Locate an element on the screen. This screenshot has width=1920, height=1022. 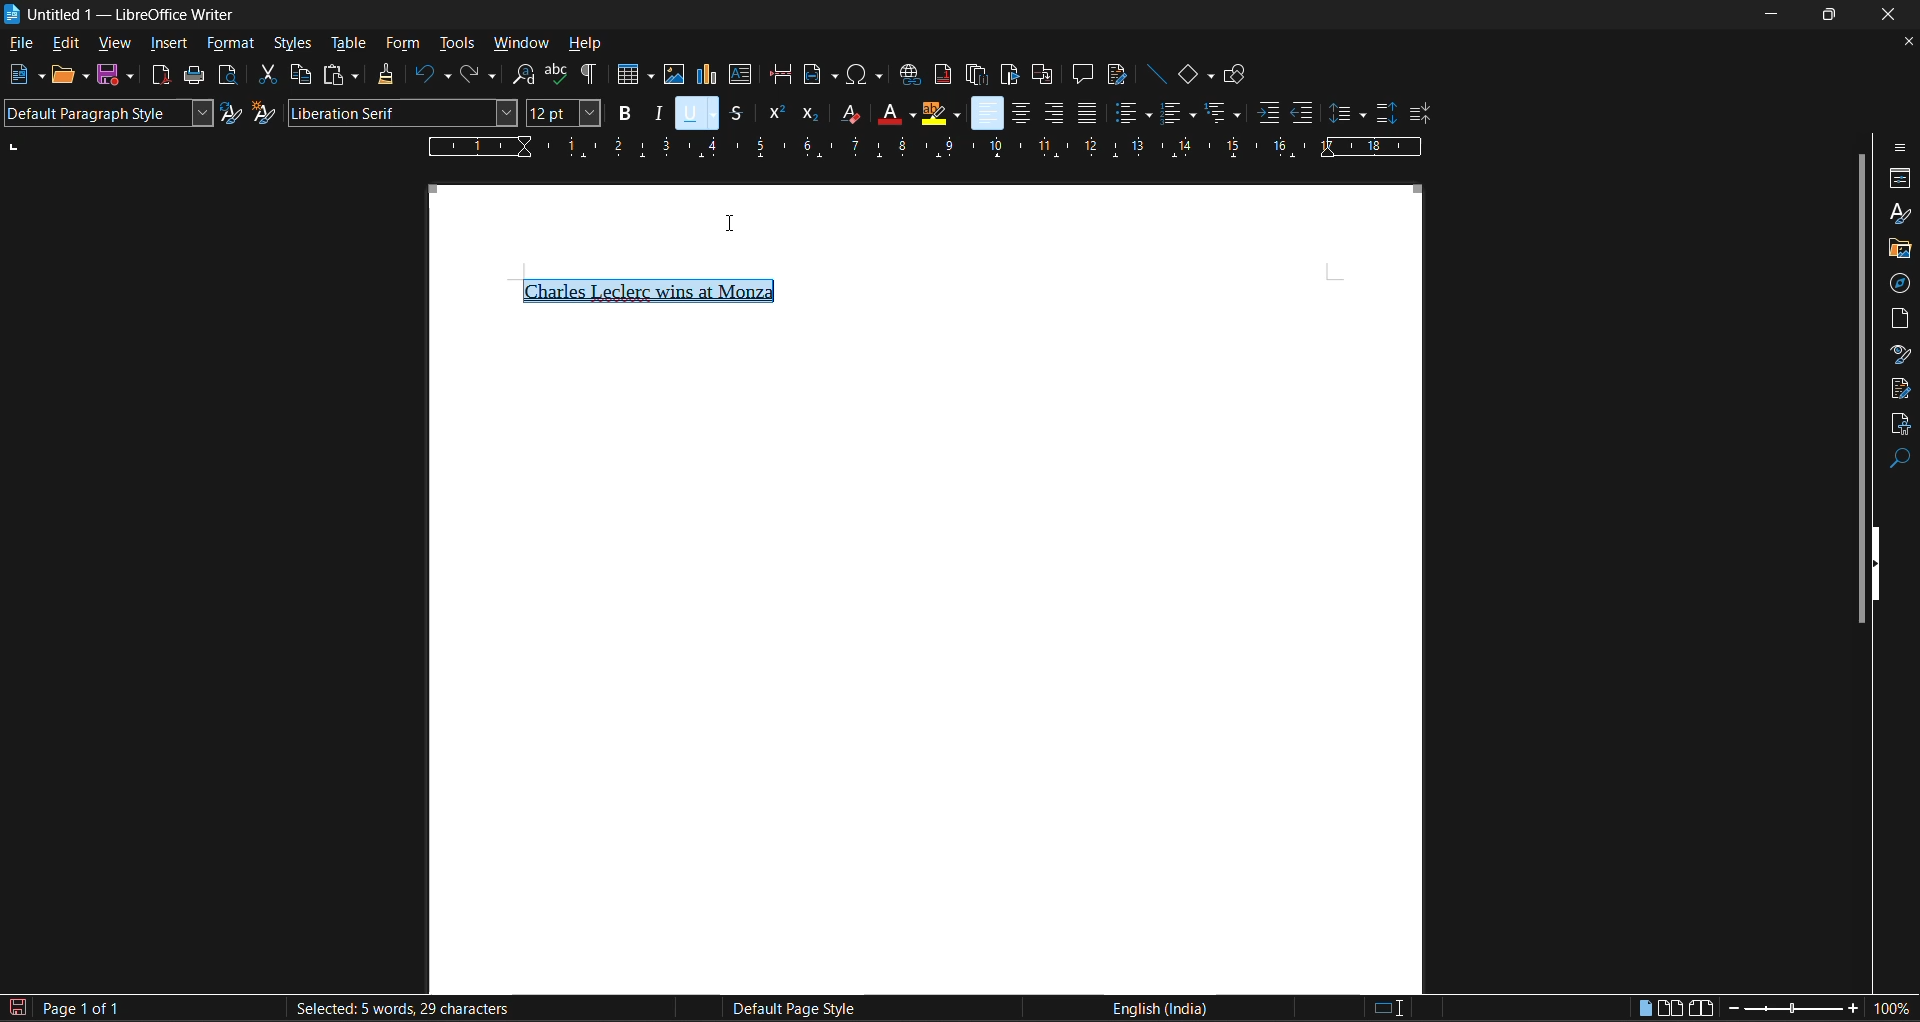
table is located at coordinates (347, 44).